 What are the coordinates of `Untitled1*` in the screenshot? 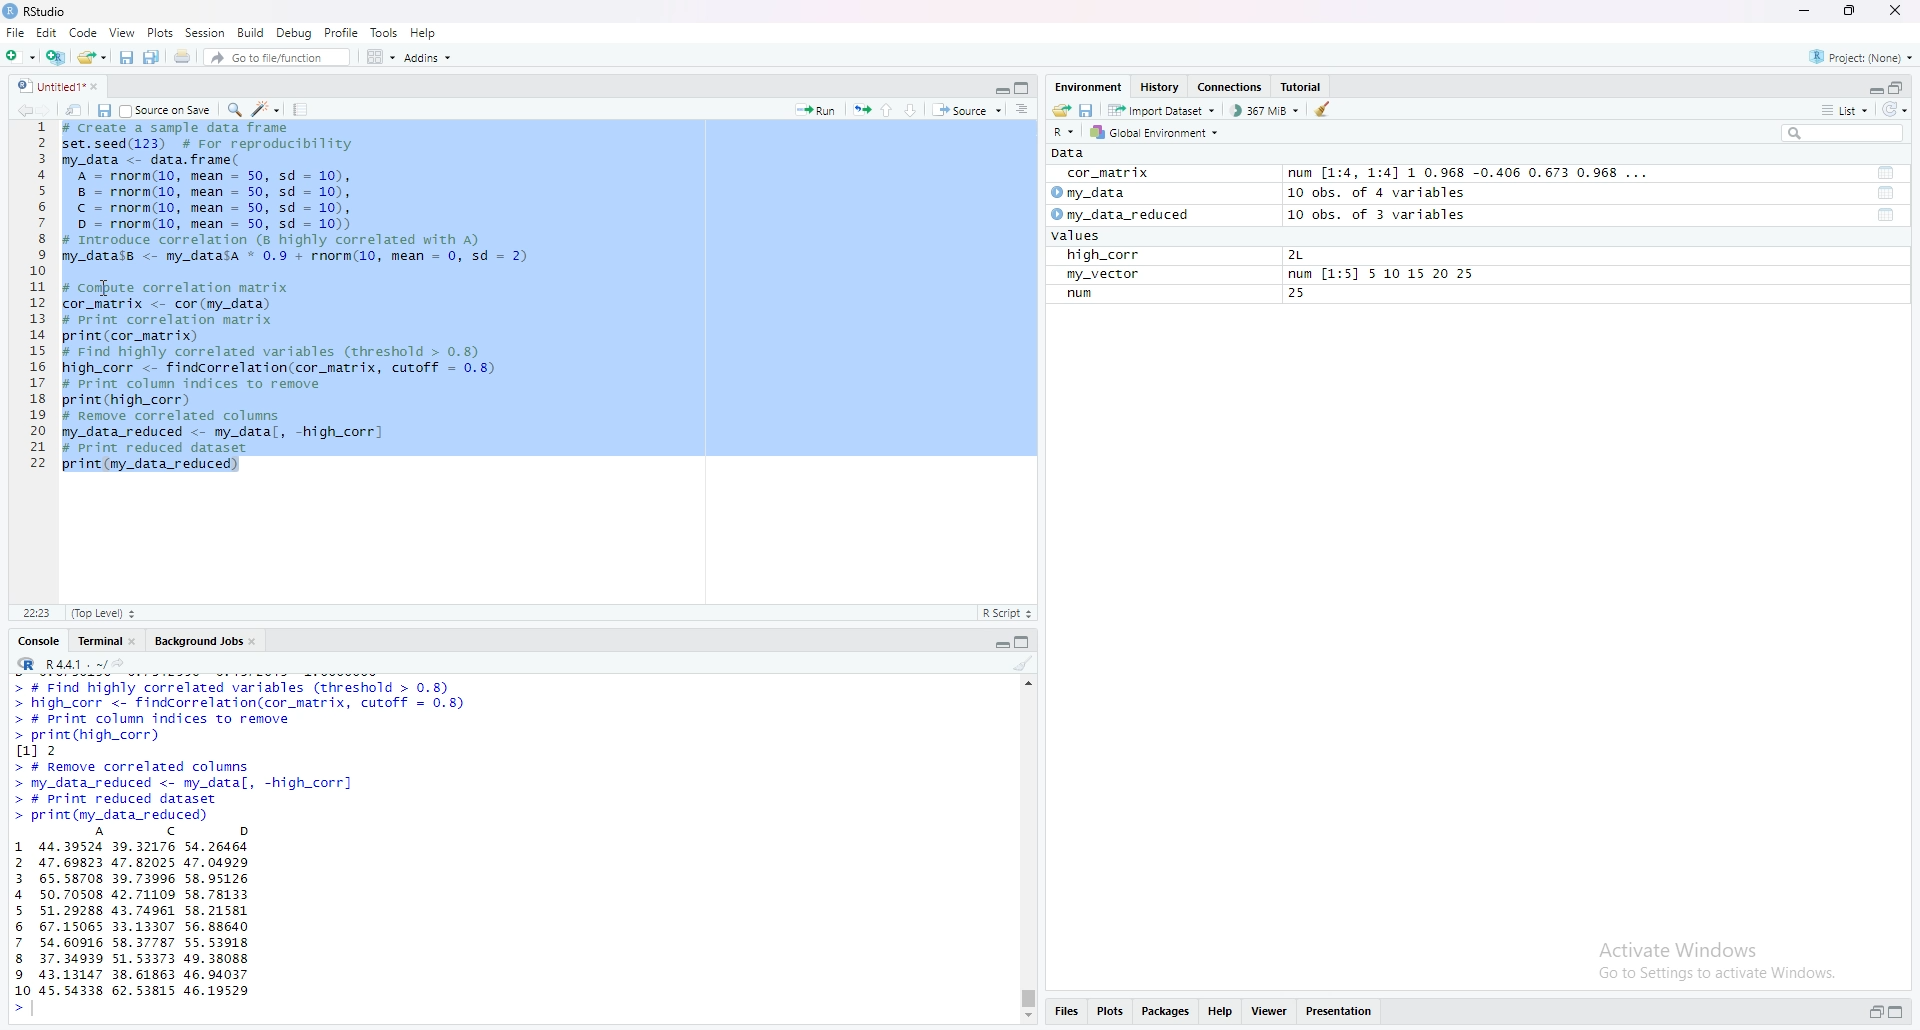 It's located at (50, 86).